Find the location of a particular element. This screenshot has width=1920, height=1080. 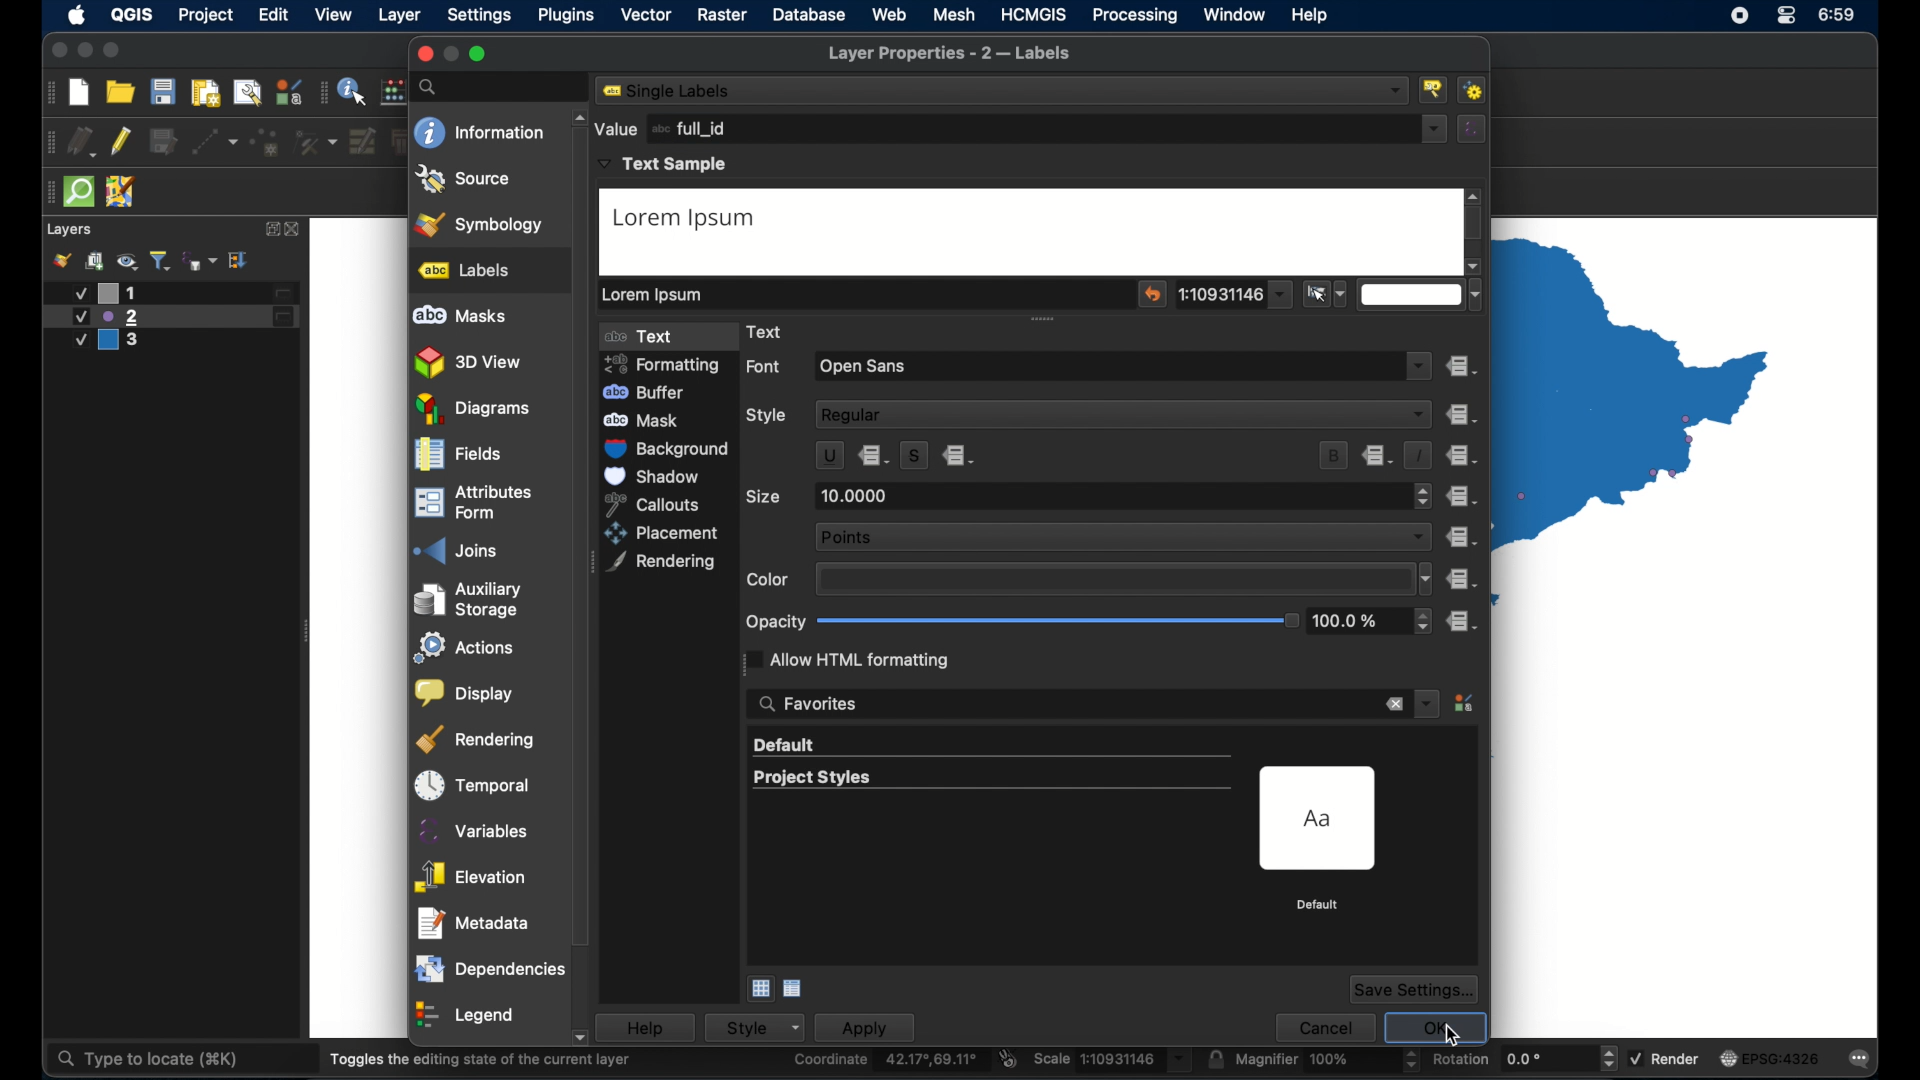

color preview is located at coordinates (1110, 579).